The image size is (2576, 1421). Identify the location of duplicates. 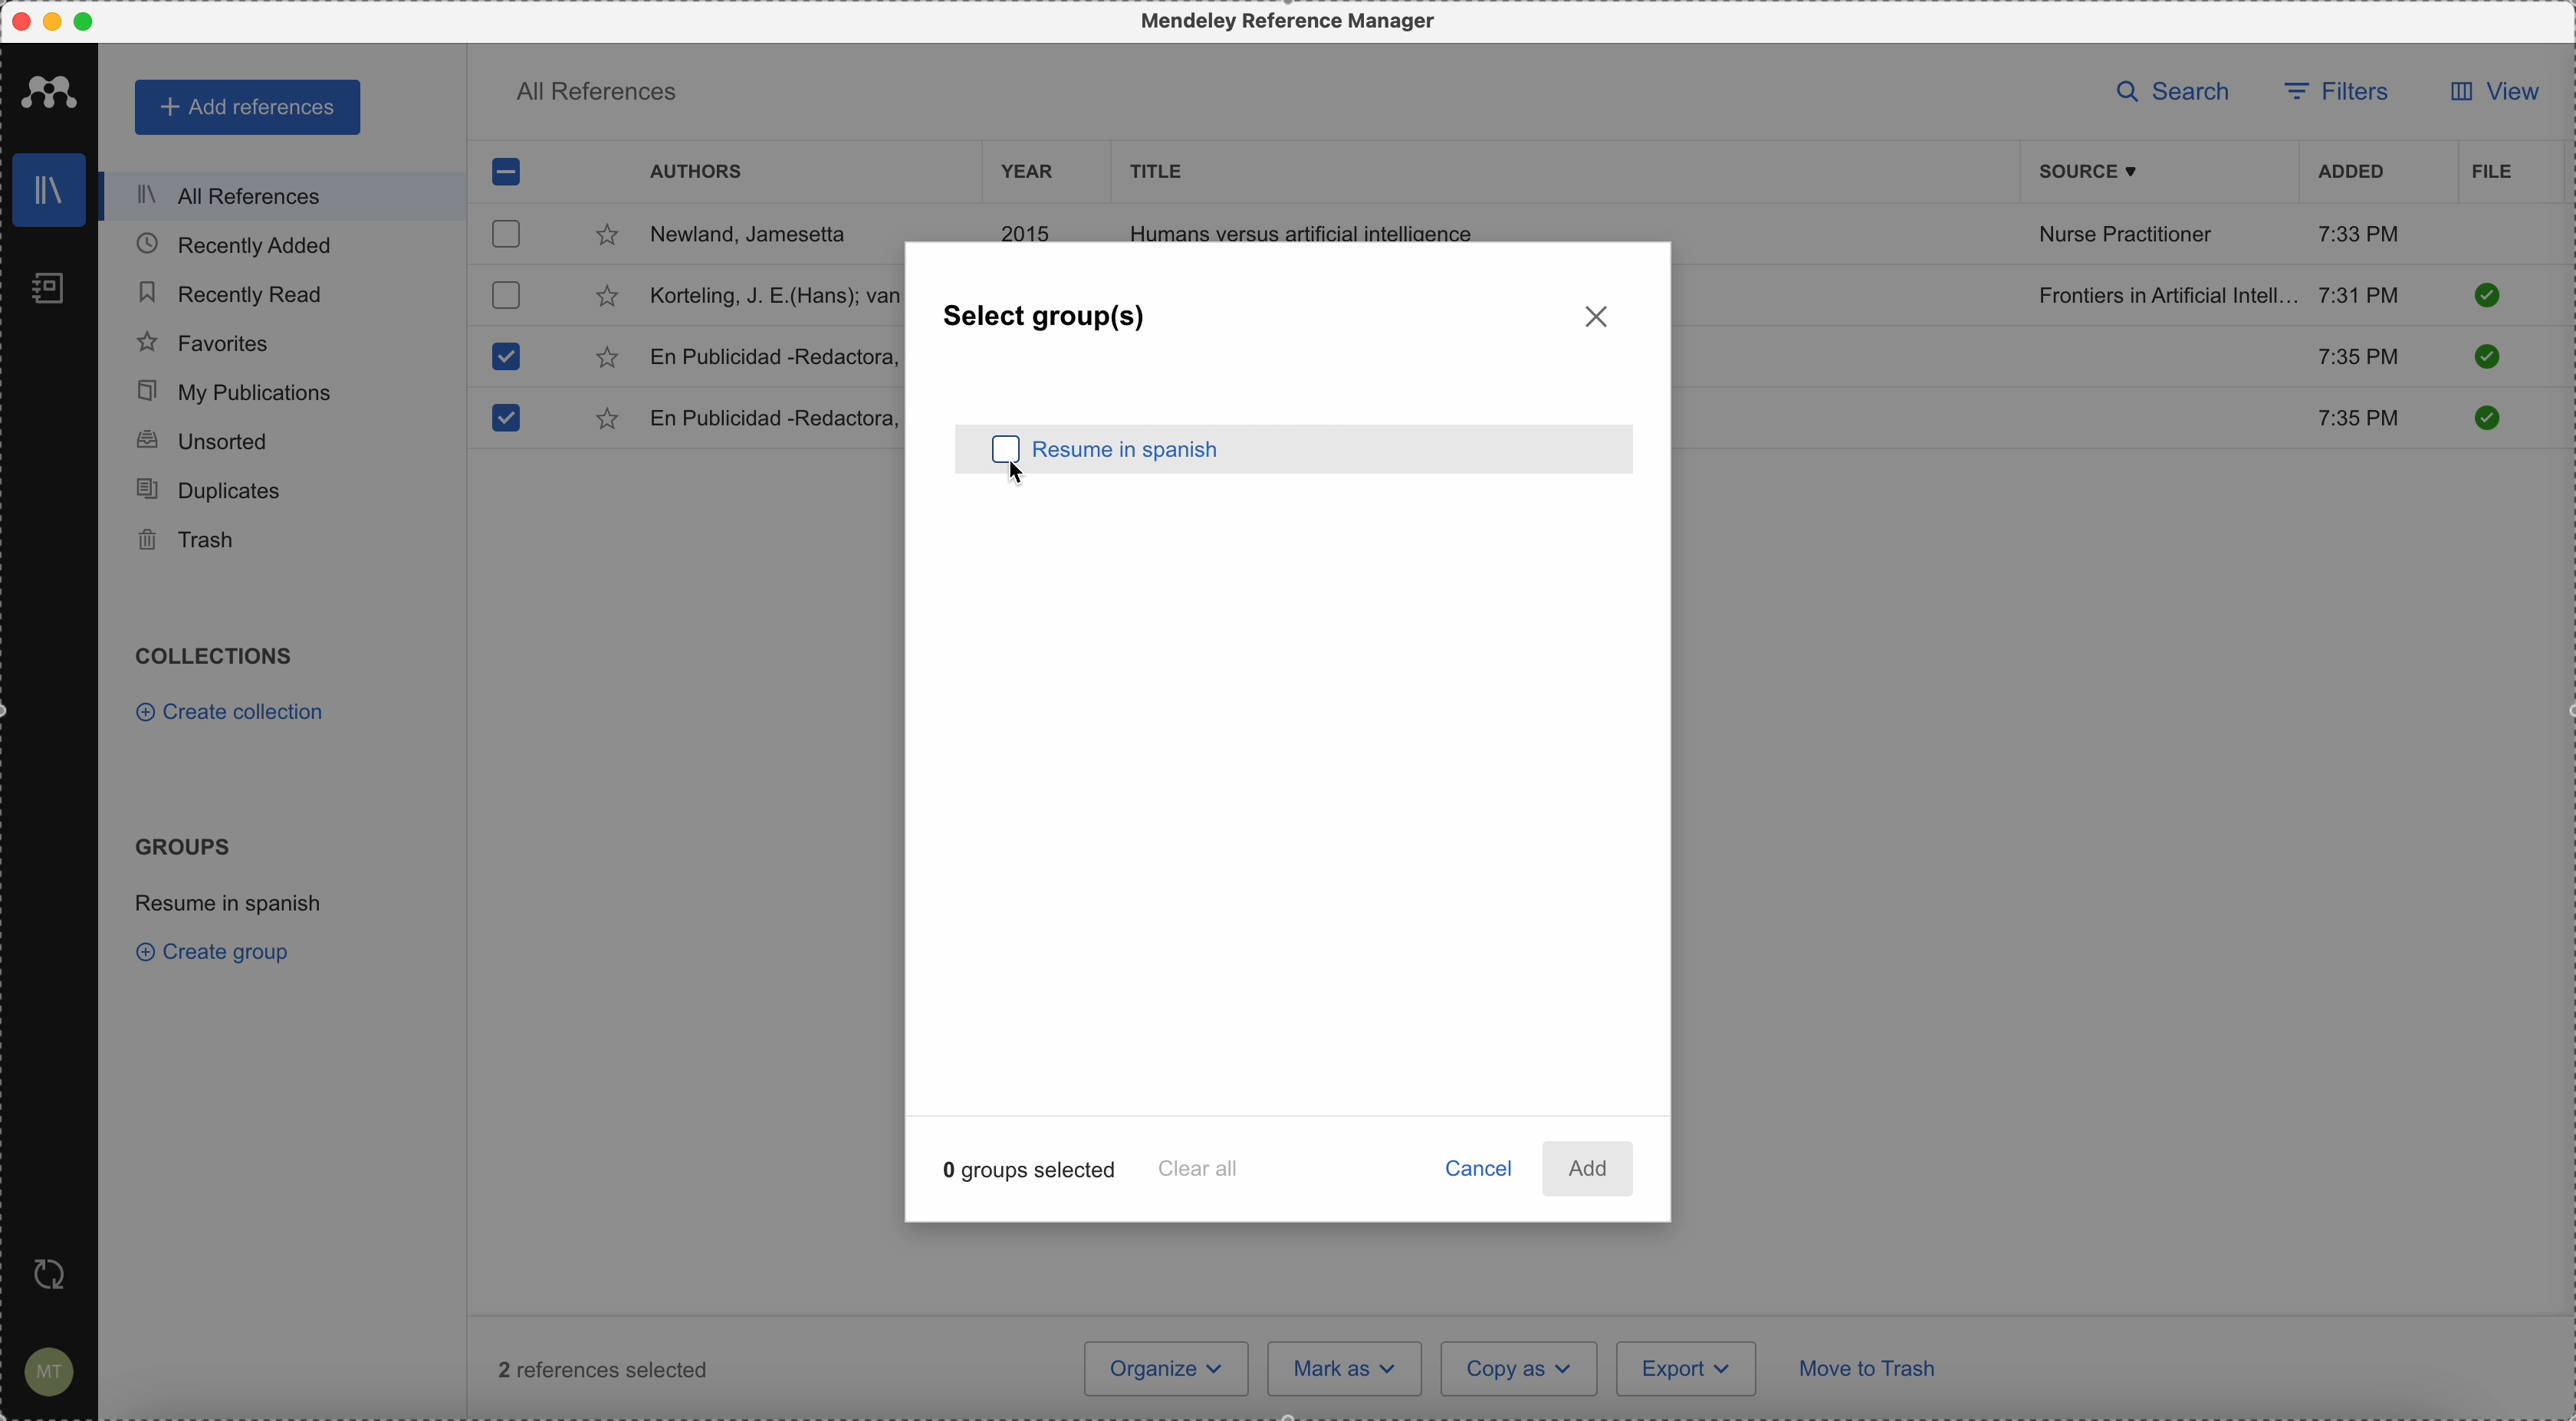
(208, 491).